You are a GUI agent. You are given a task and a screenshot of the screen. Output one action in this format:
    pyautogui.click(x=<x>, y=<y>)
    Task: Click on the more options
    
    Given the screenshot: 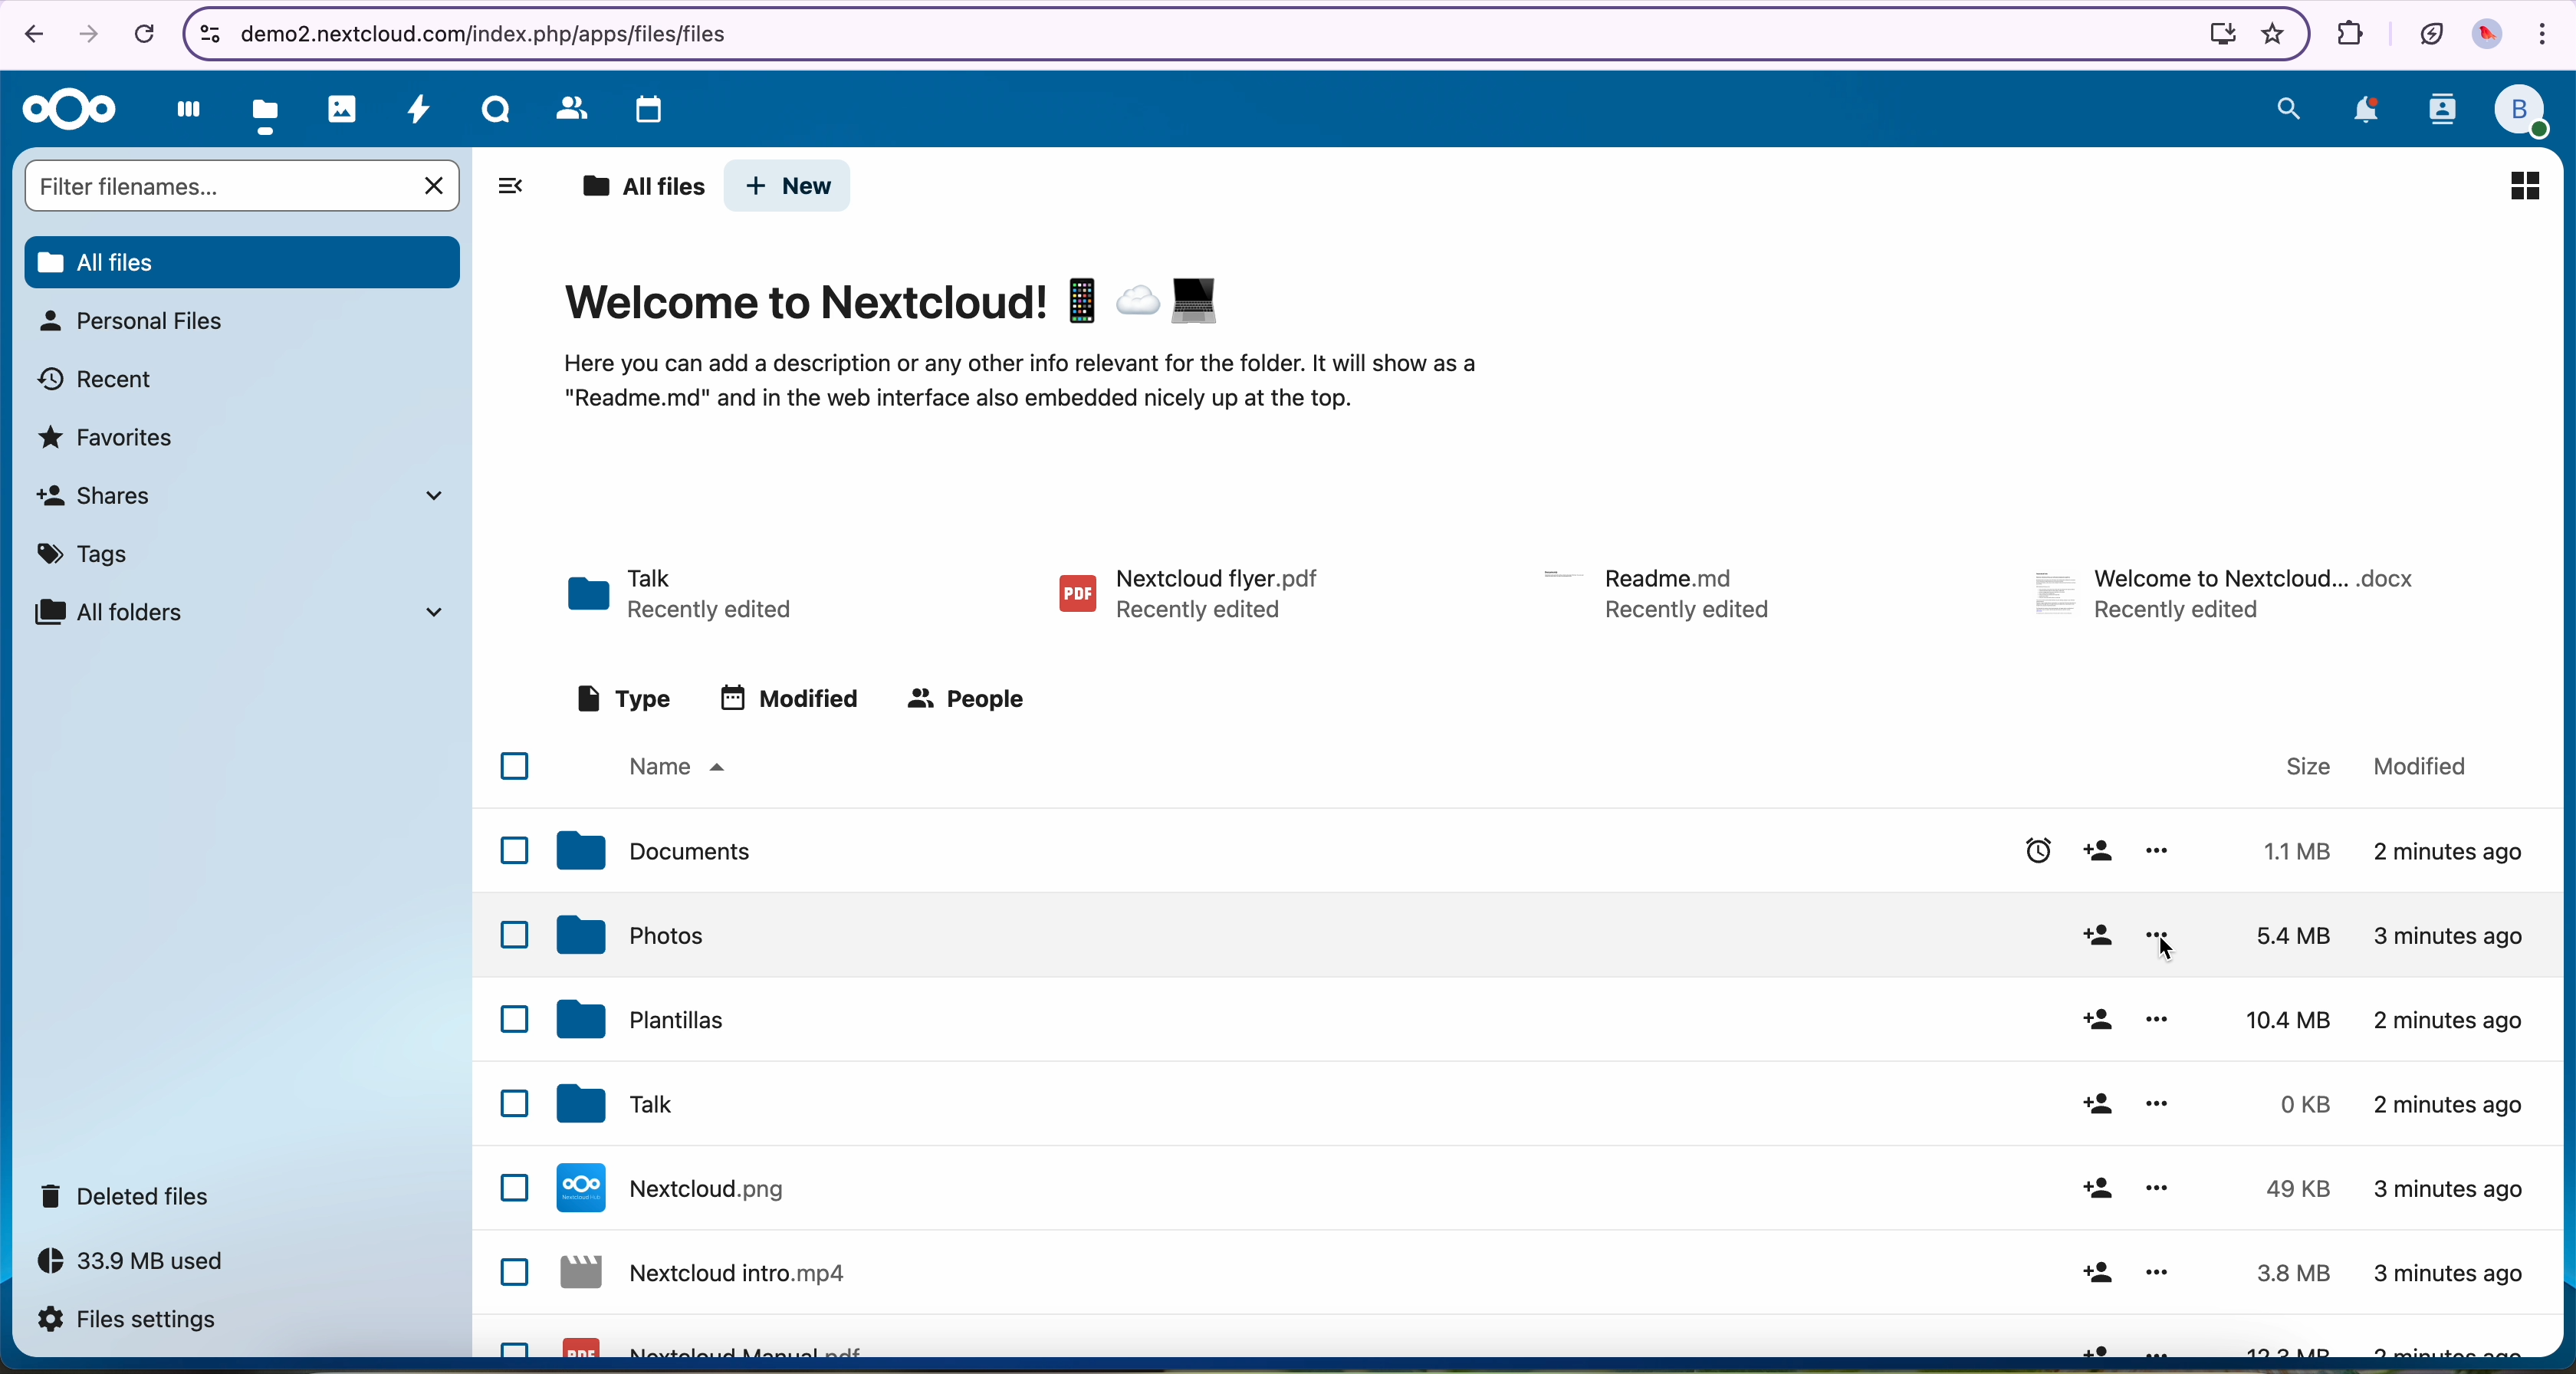 What is the action you would take?
    pyautogui.click(x=2160, y=1023)
    